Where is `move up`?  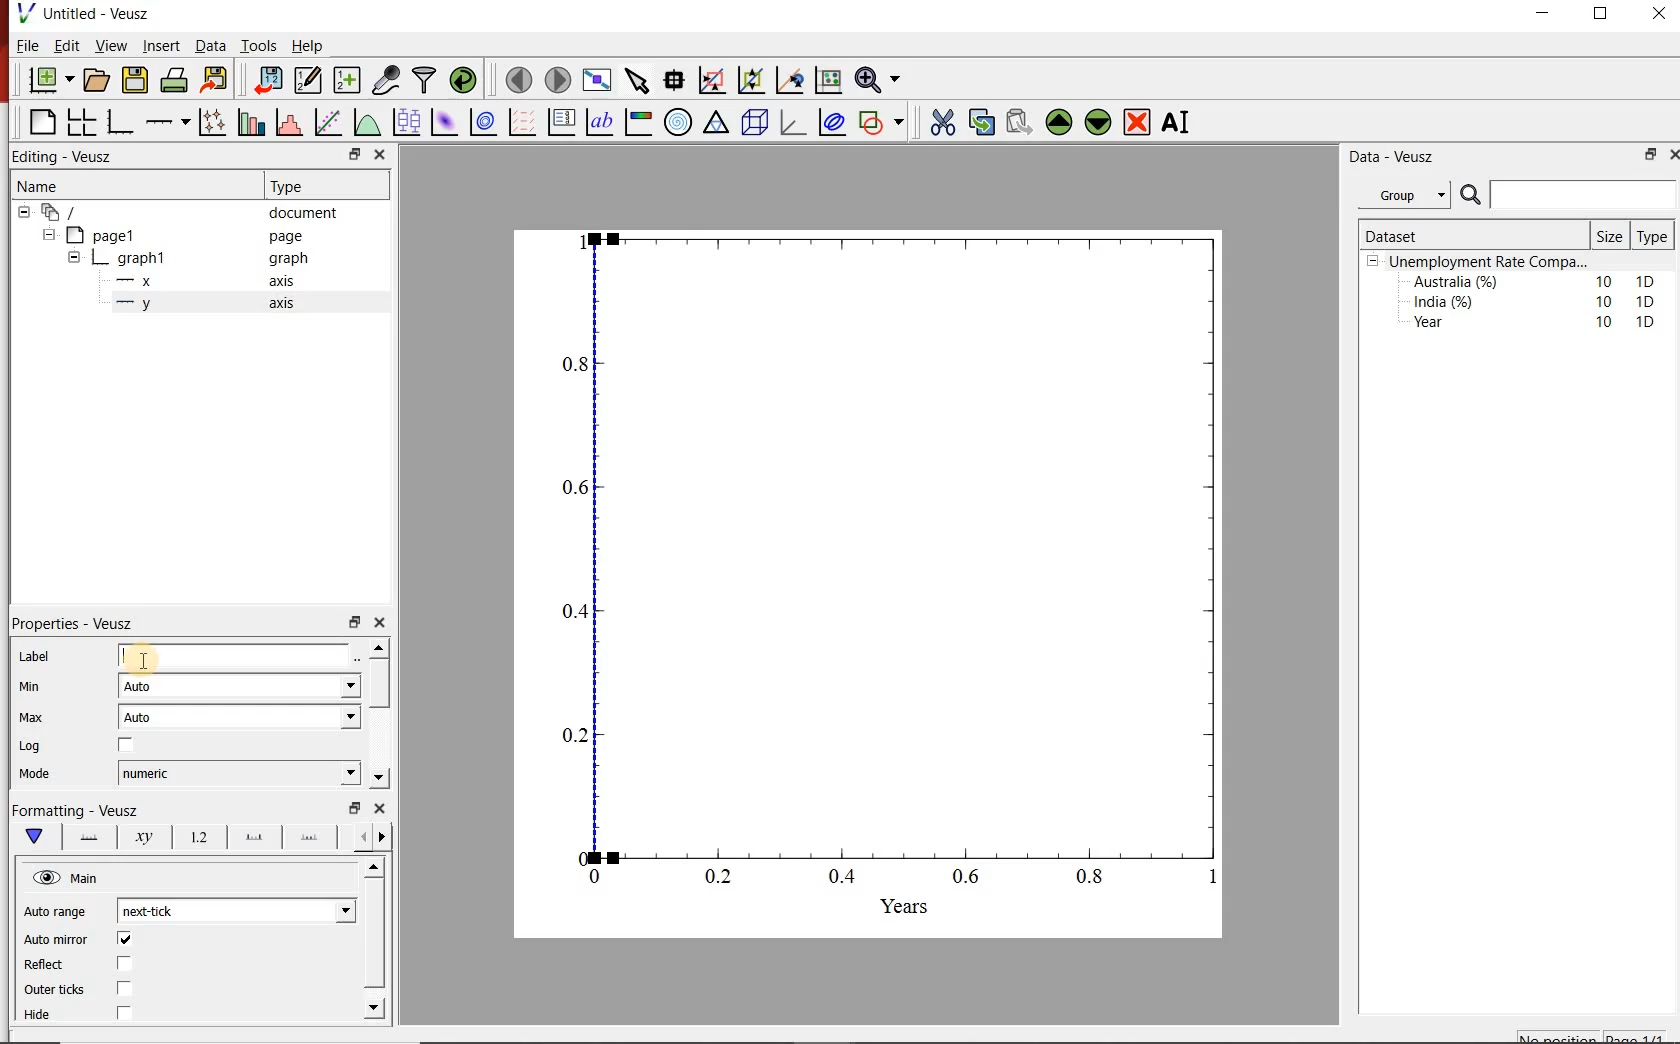
move up is located at coordinates (379, 647).